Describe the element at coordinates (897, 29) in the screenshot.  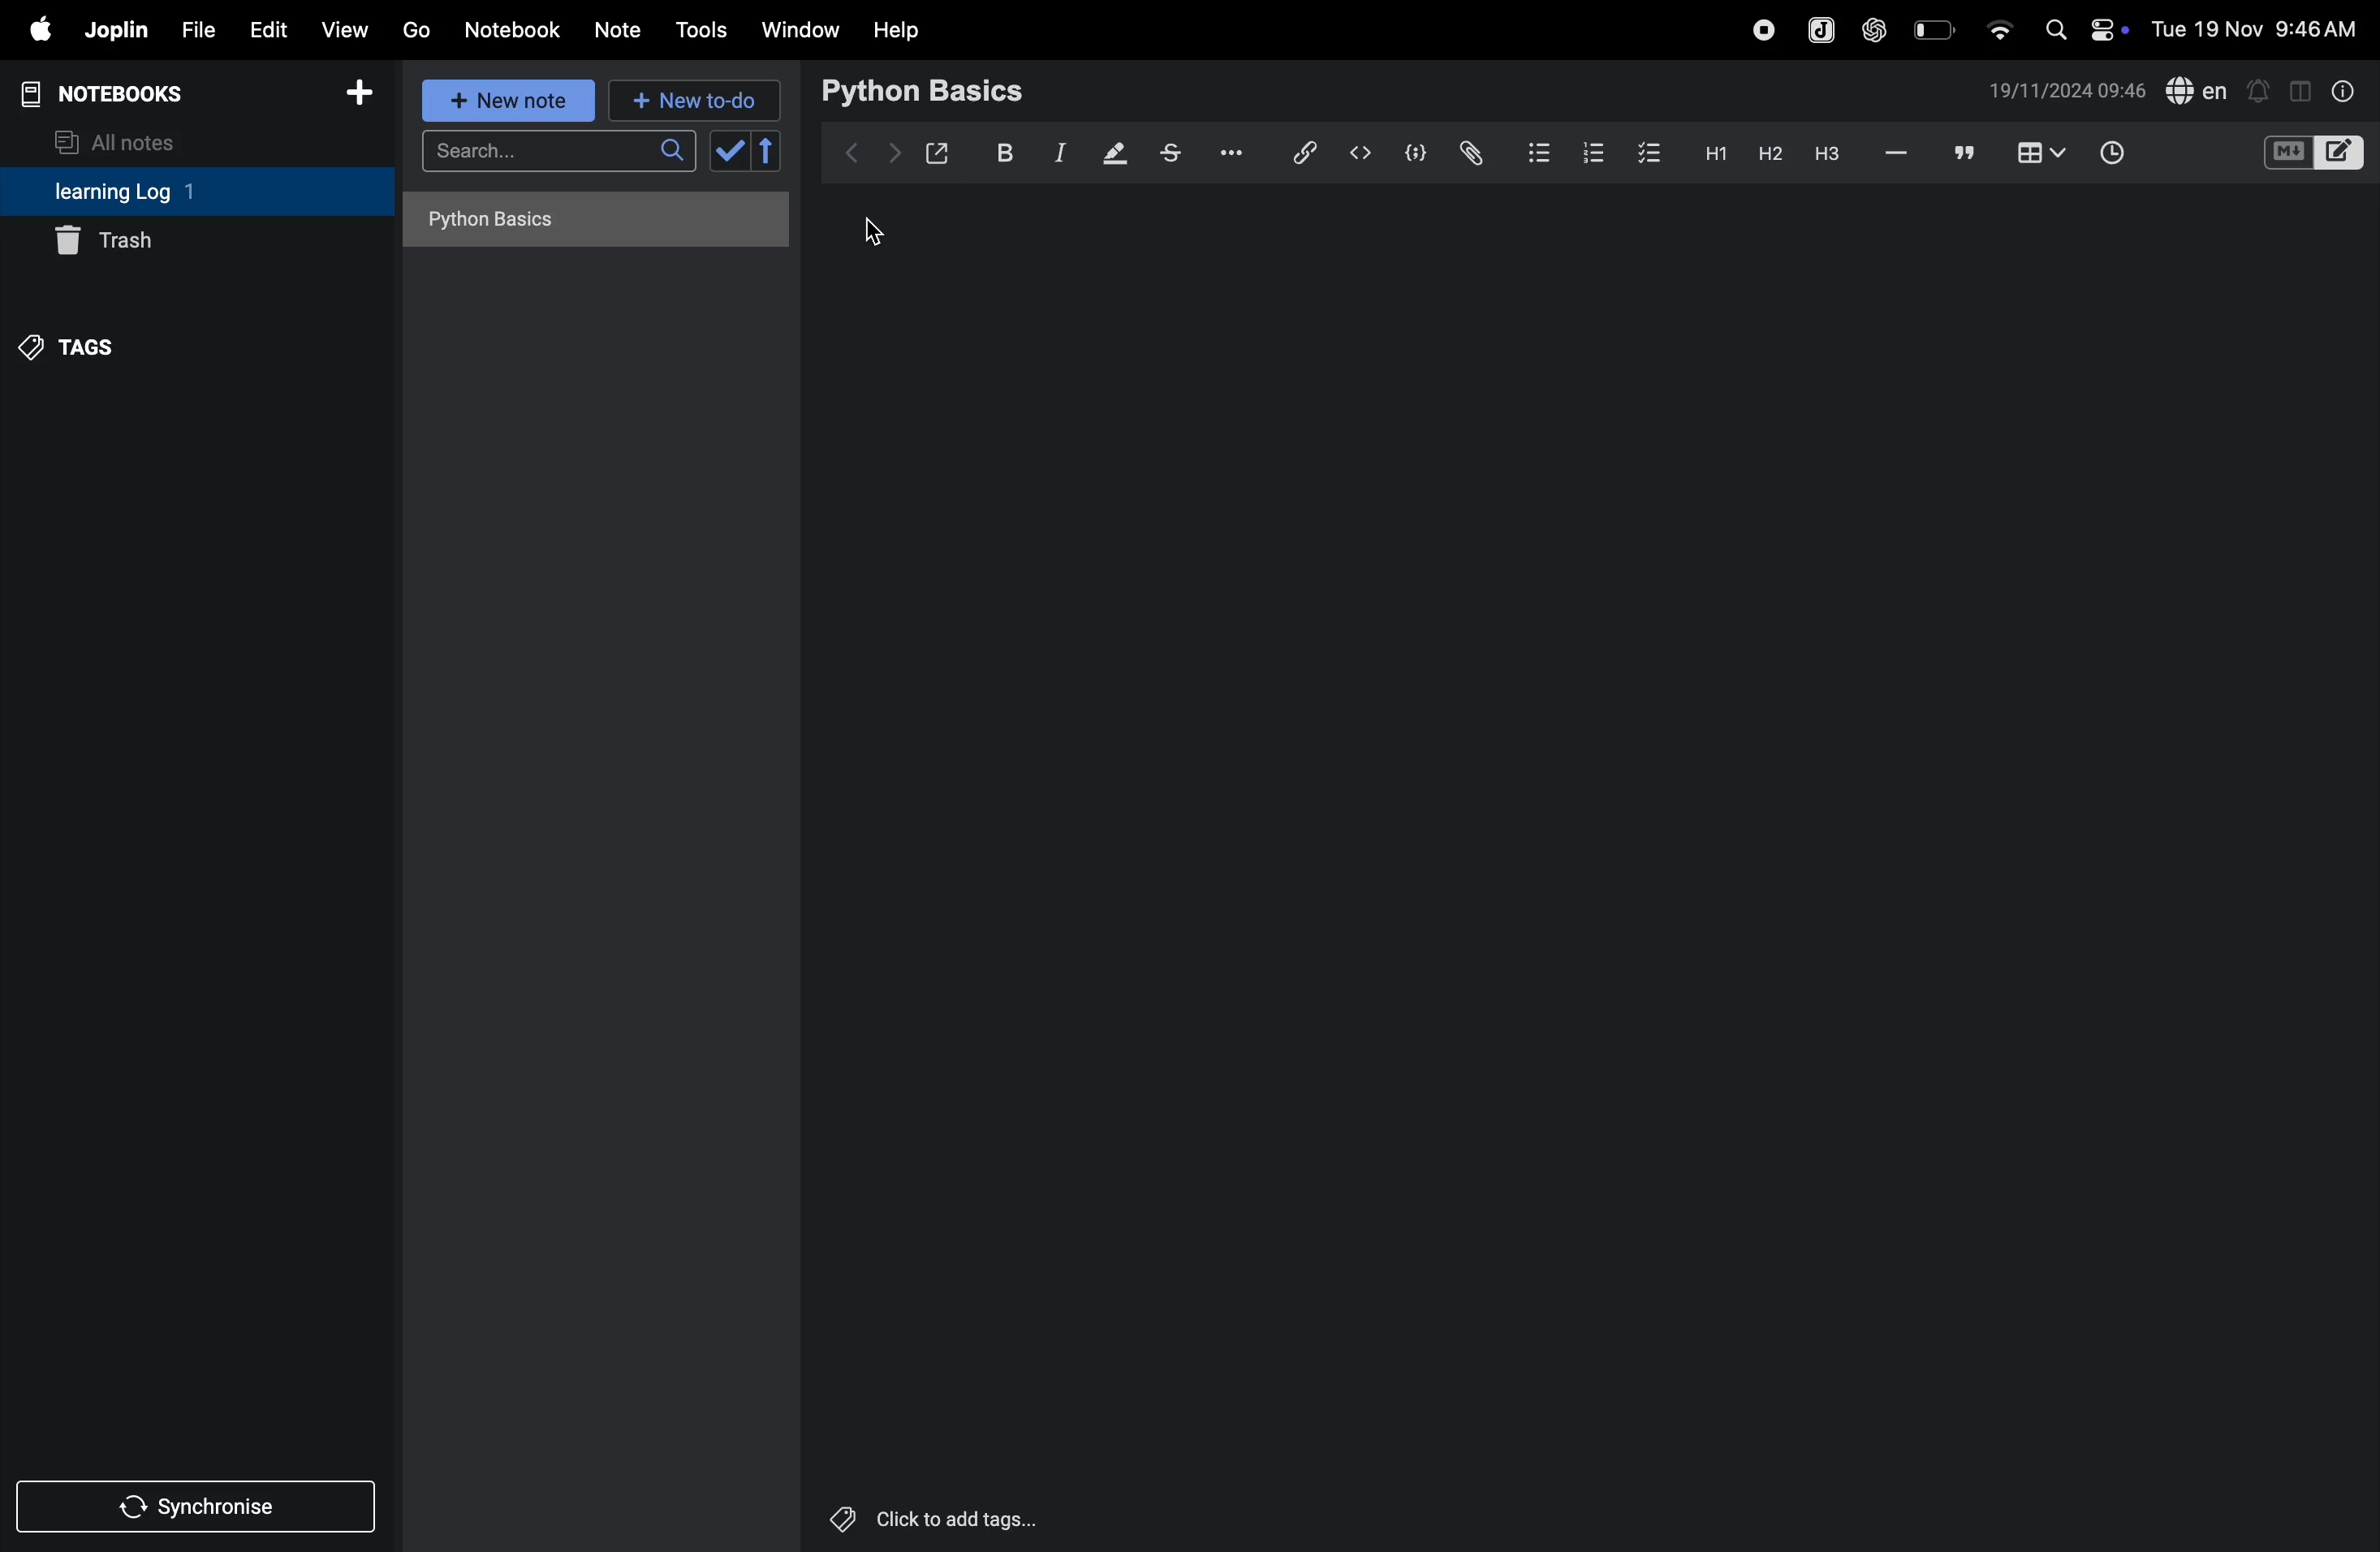
I see `help` at that location.